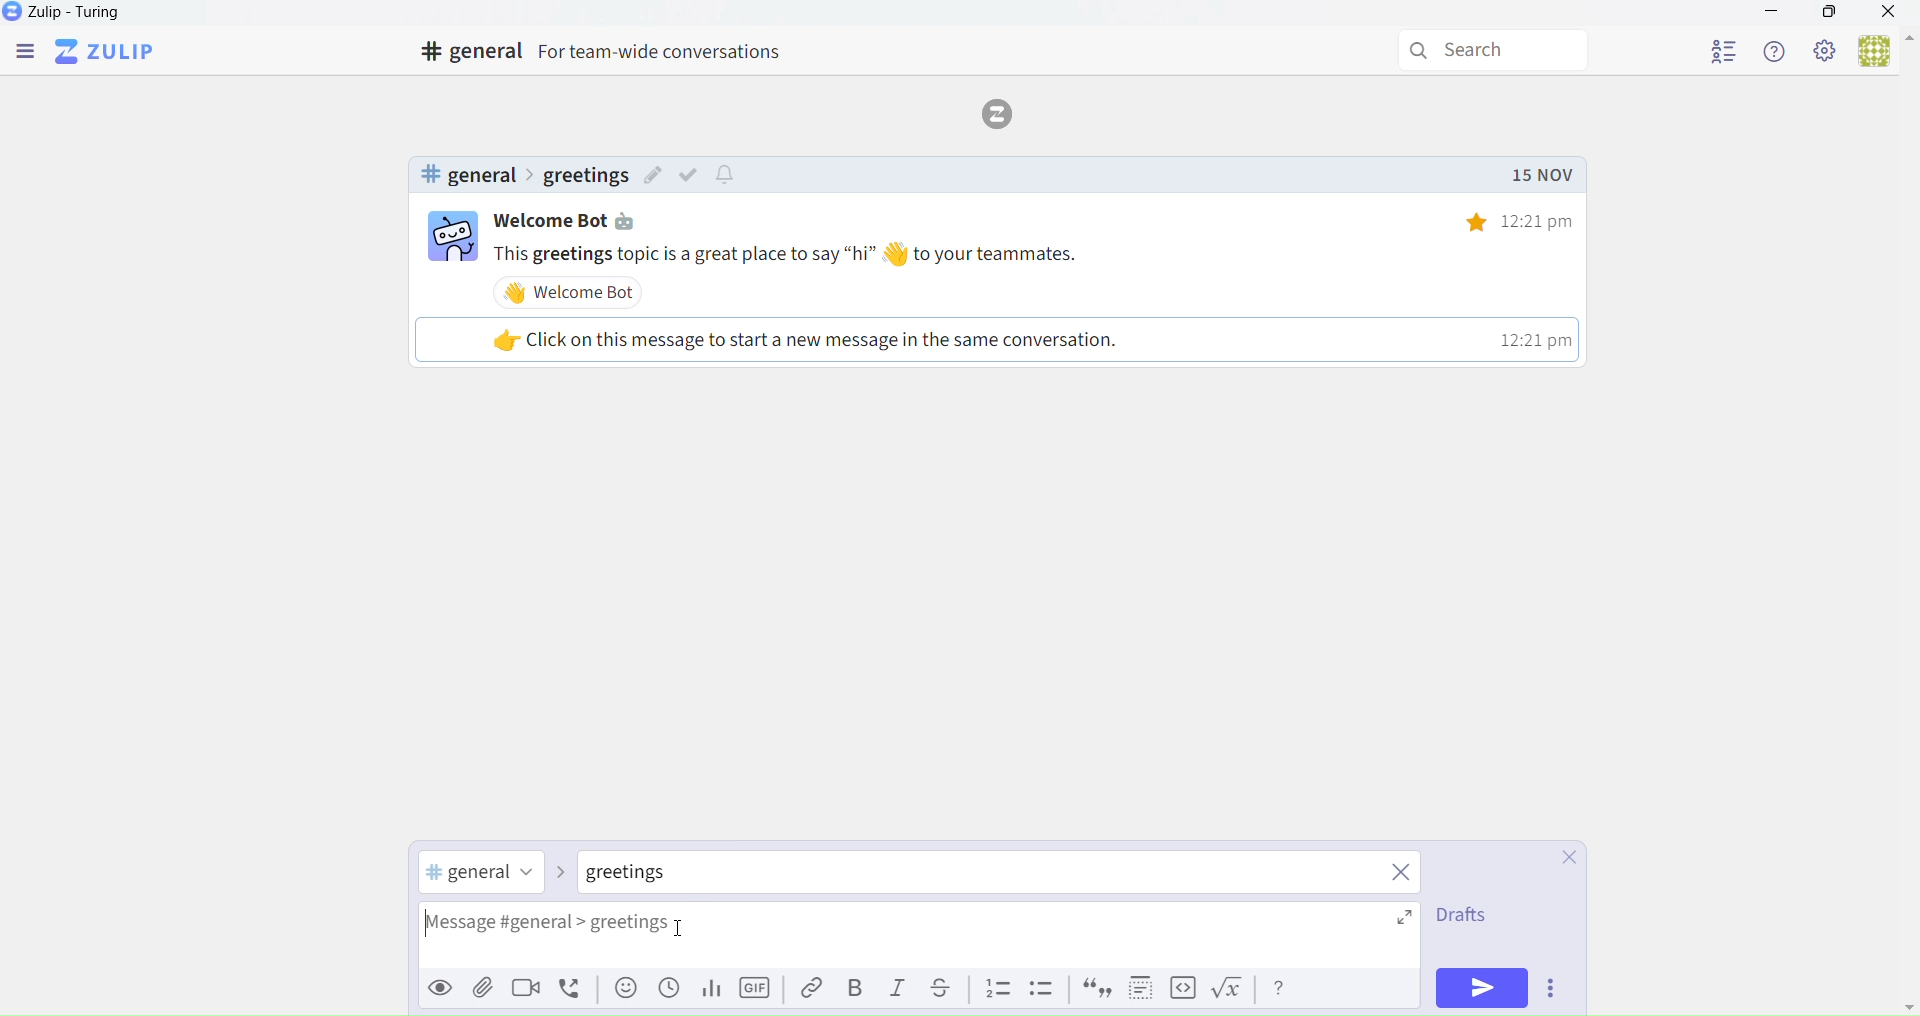 This screenshot has width=1920, height=1016. What do you see at coordinates (109, 52) in the screenshot?
I see `Zulip logo` at bounding box center [109, 52].